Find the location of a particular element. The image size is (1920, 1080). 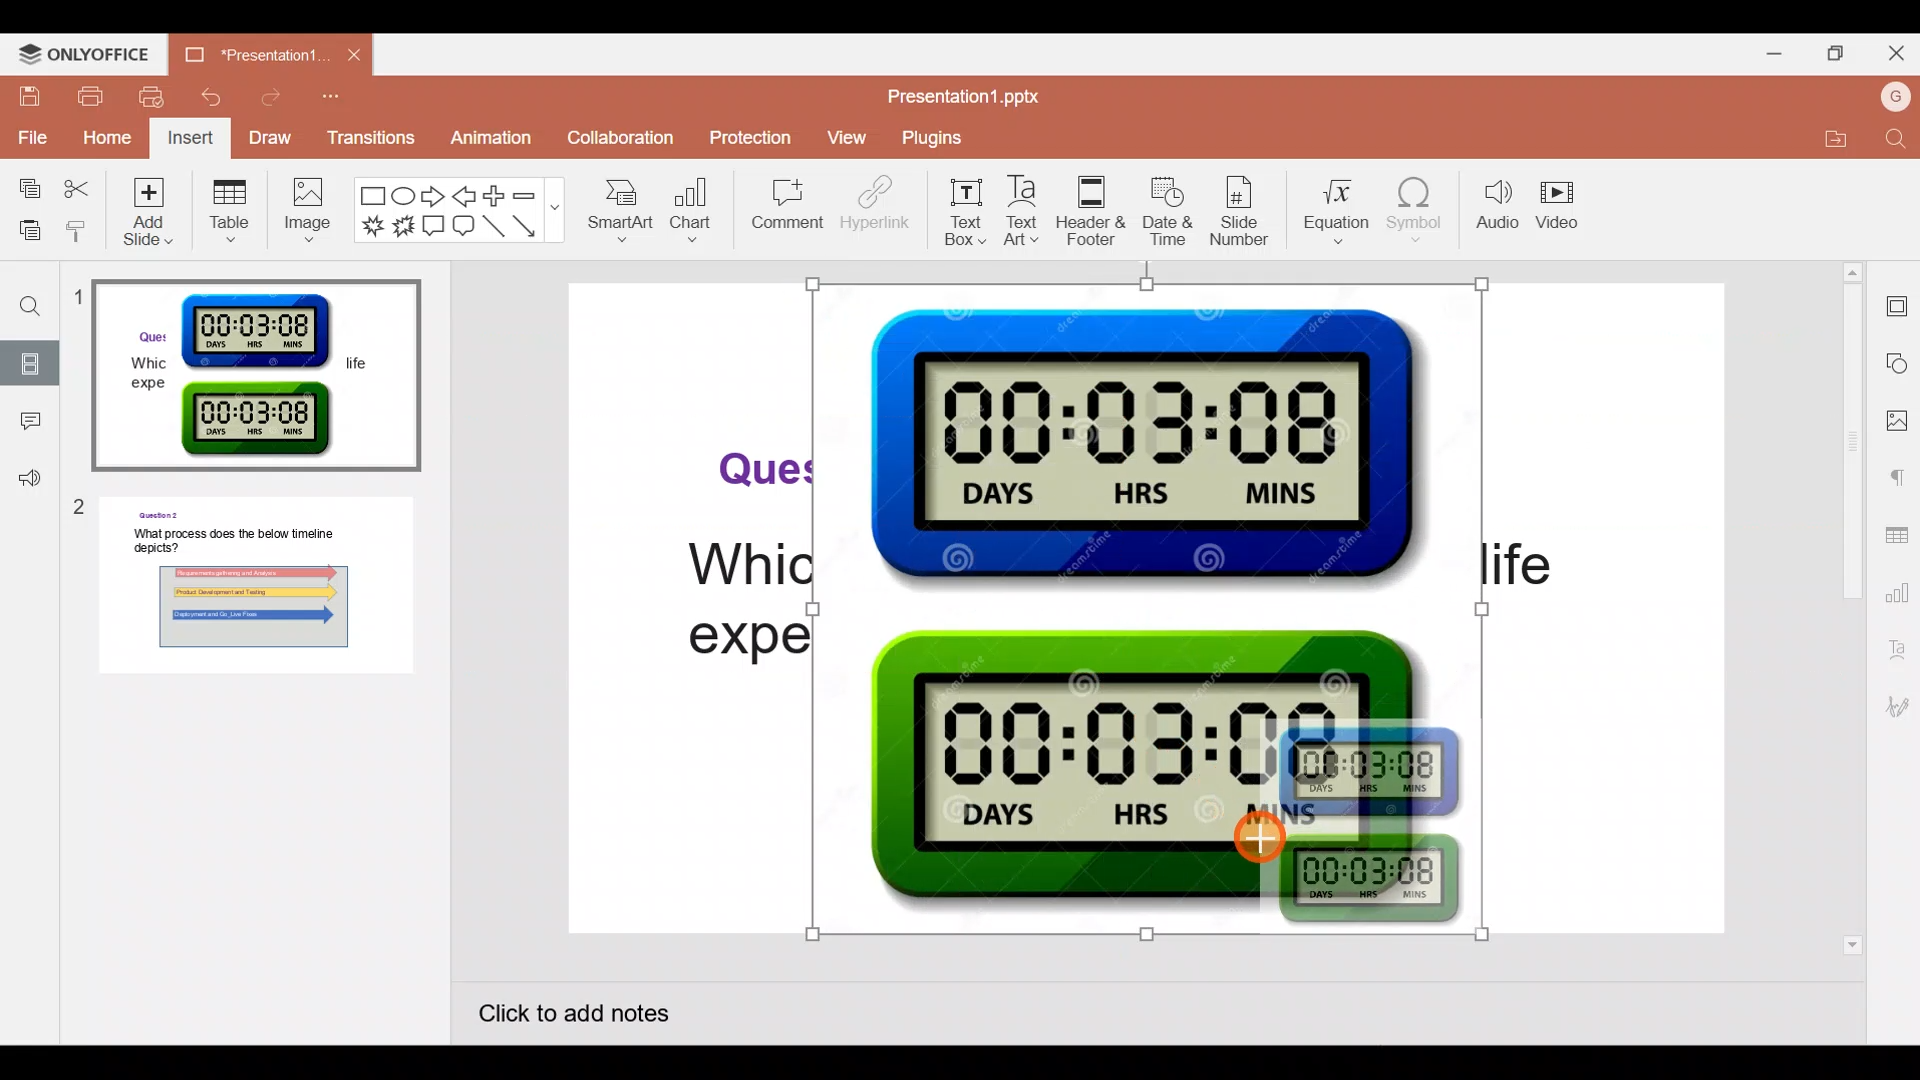

Date & time is located at coordinates (1170, 215).